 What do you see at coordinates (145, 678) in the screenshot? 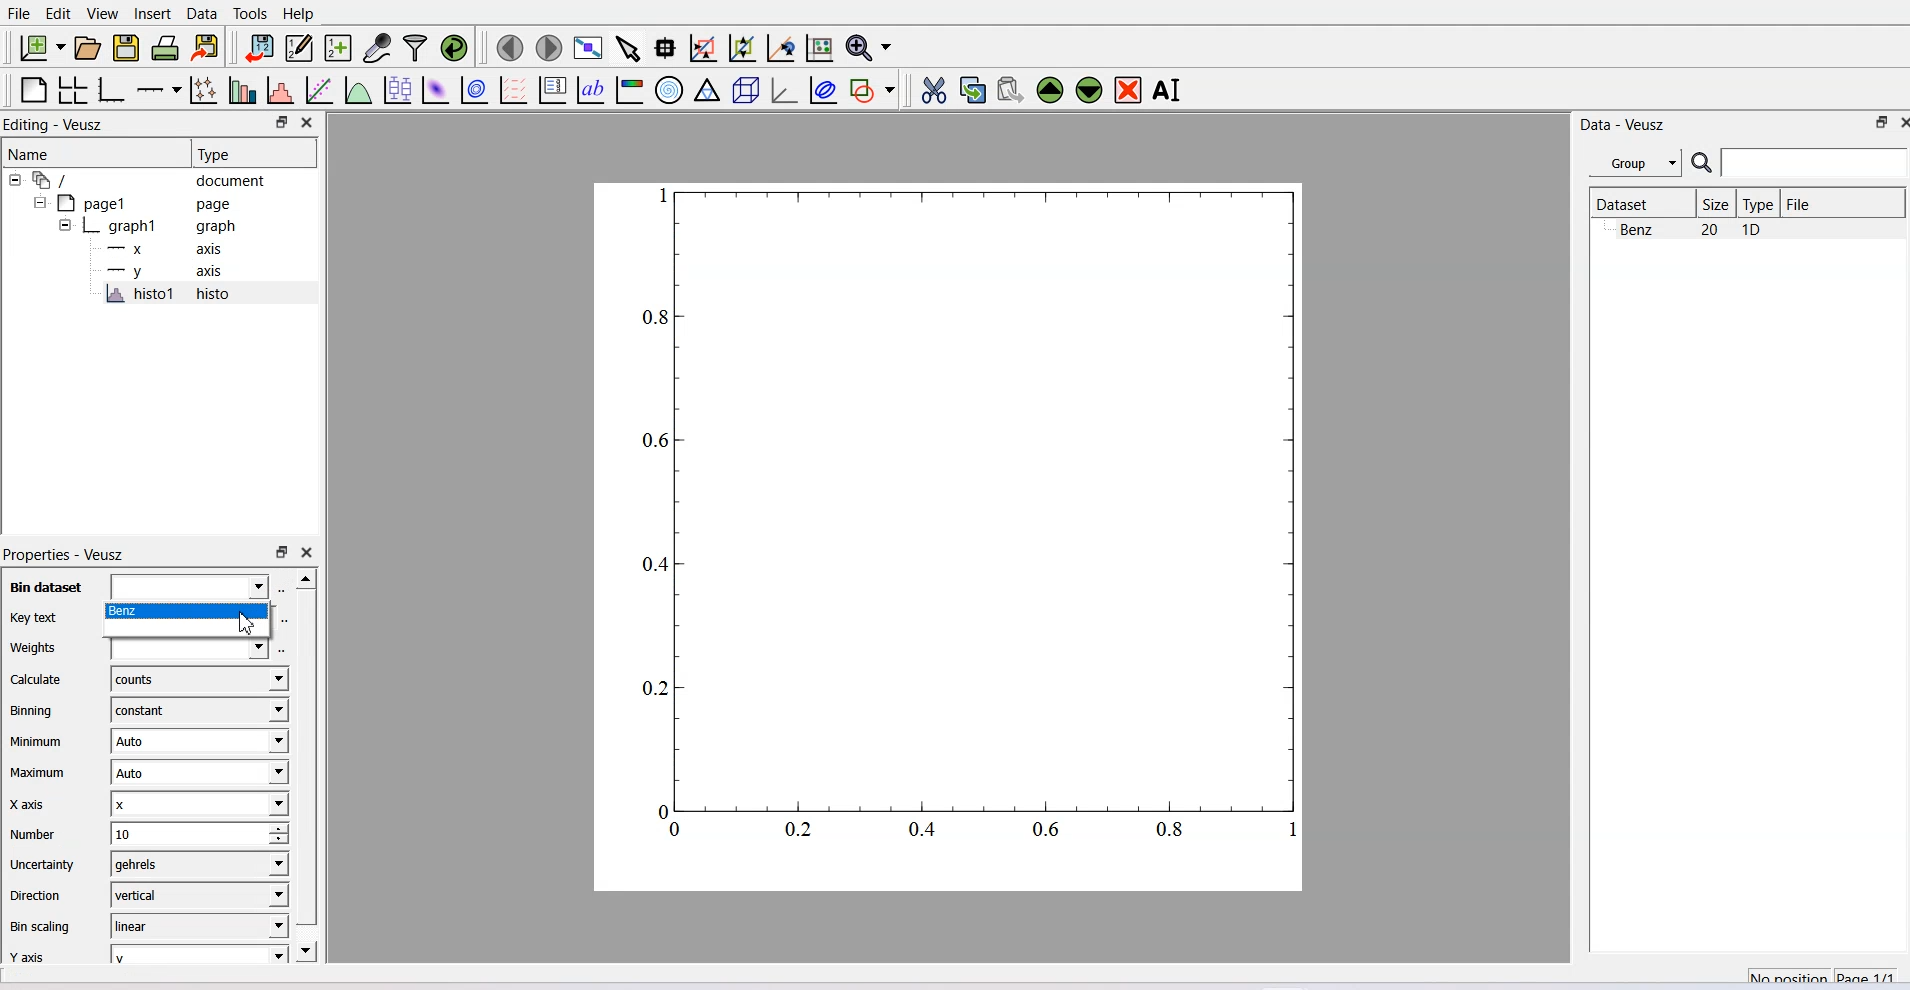
I see `Calculate - counts` at bounding box center [145, 678].